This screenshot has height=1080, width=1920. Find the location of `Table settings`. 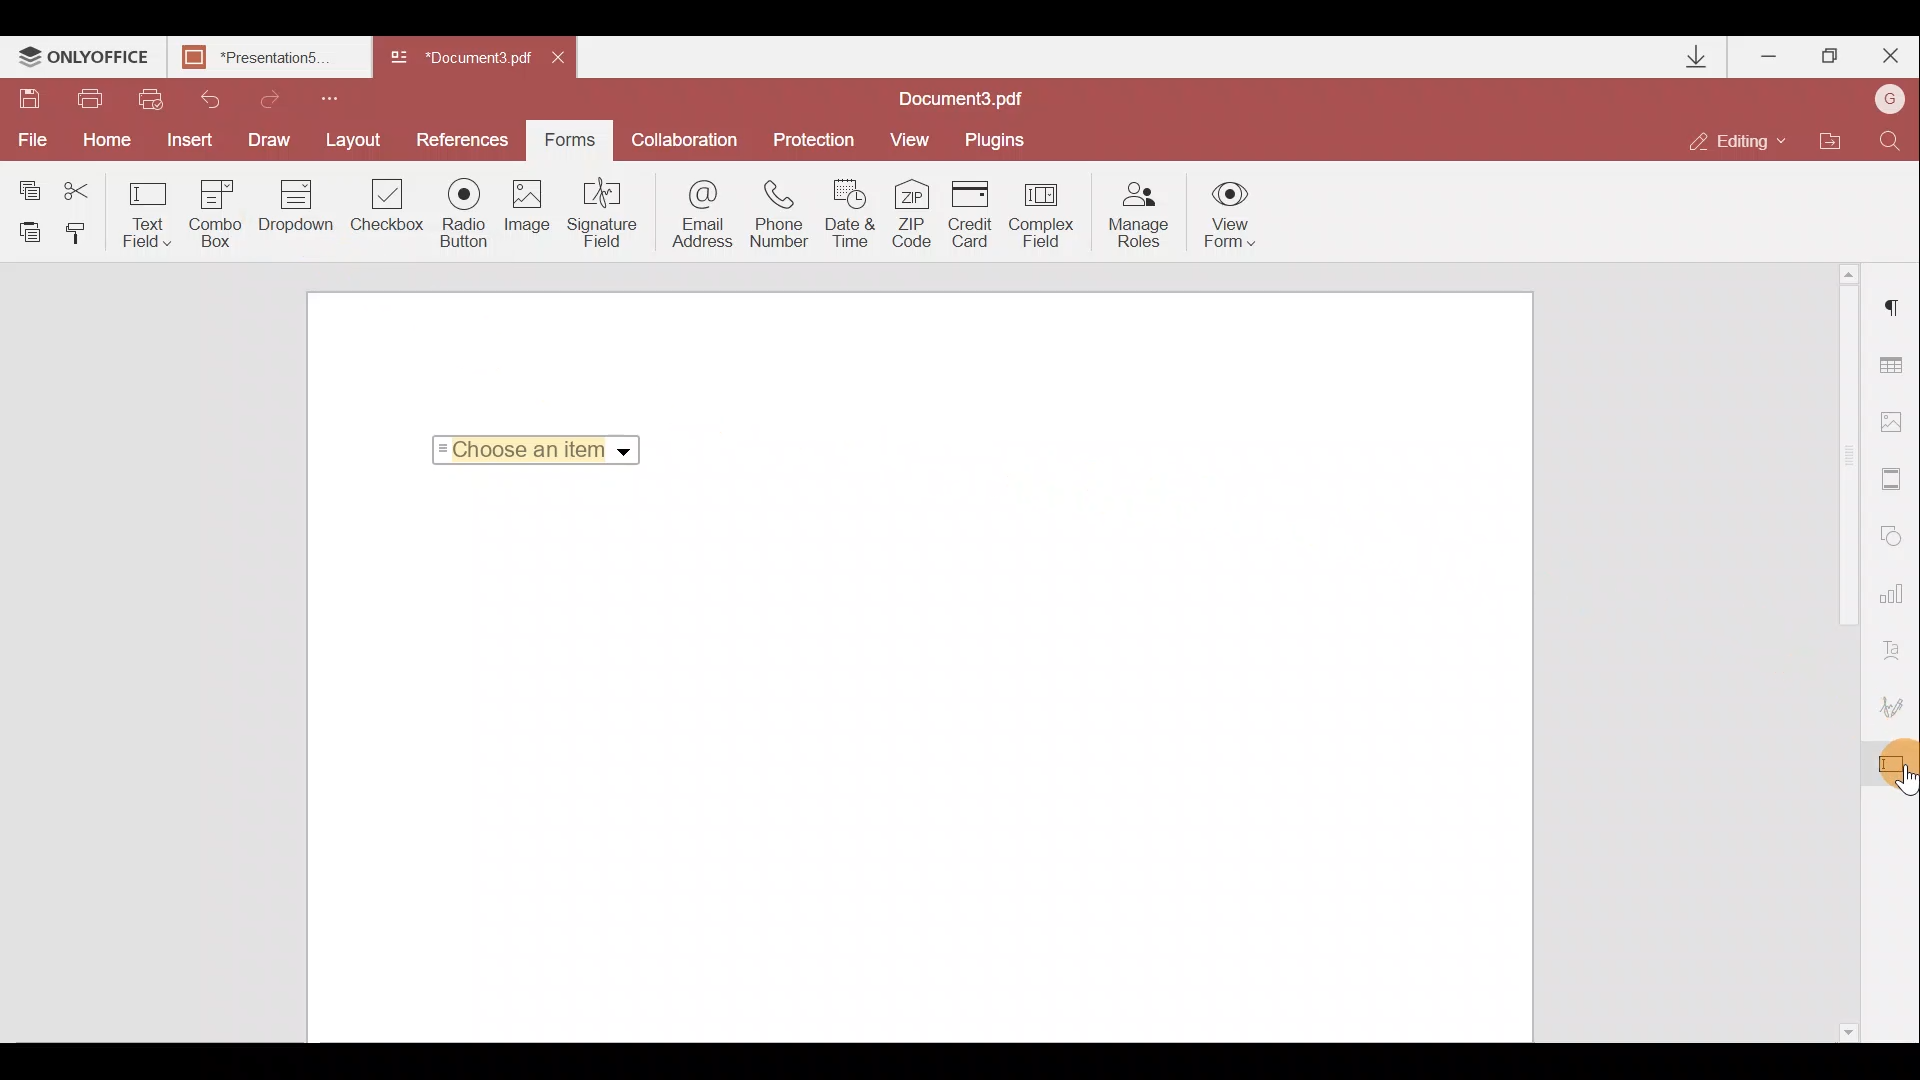

Table settings is located at coordinates (1900, 365).